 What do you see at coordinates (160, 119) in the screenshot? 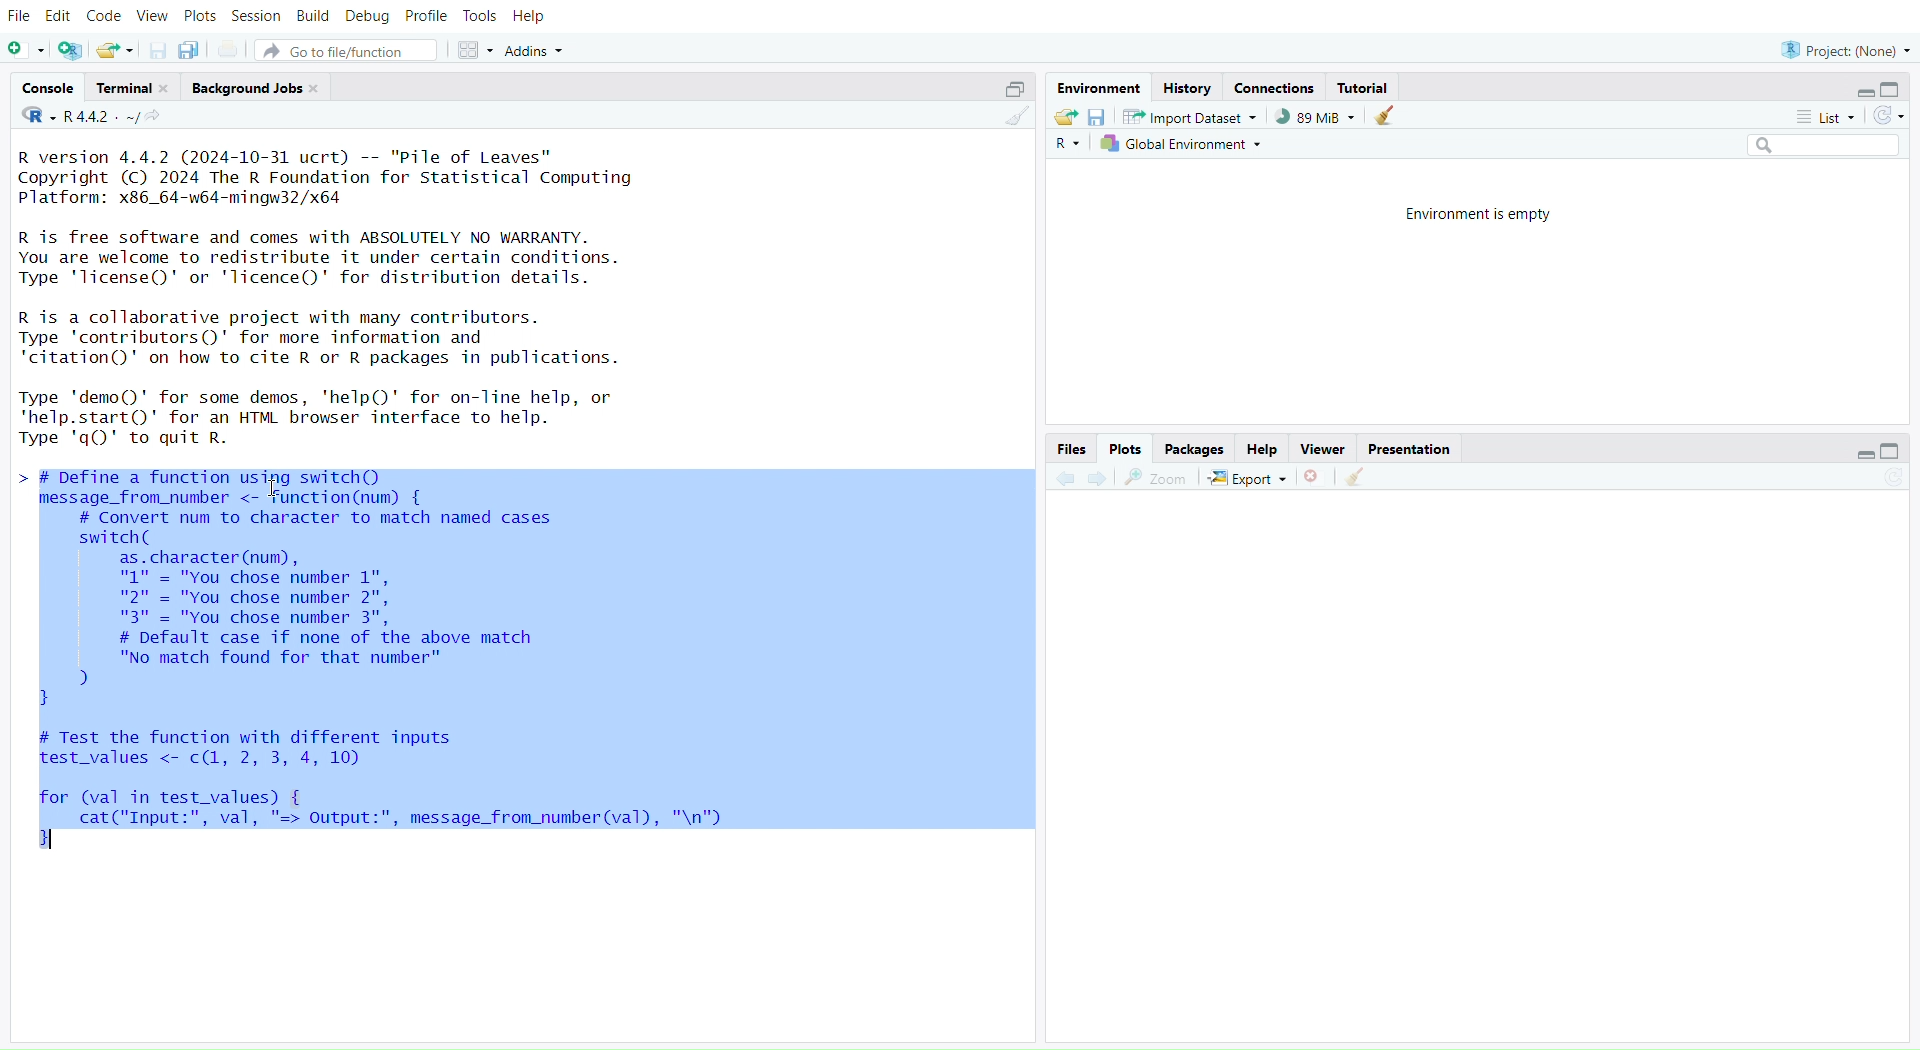
I see `View the current working directory` at bounding box center [160, 119].